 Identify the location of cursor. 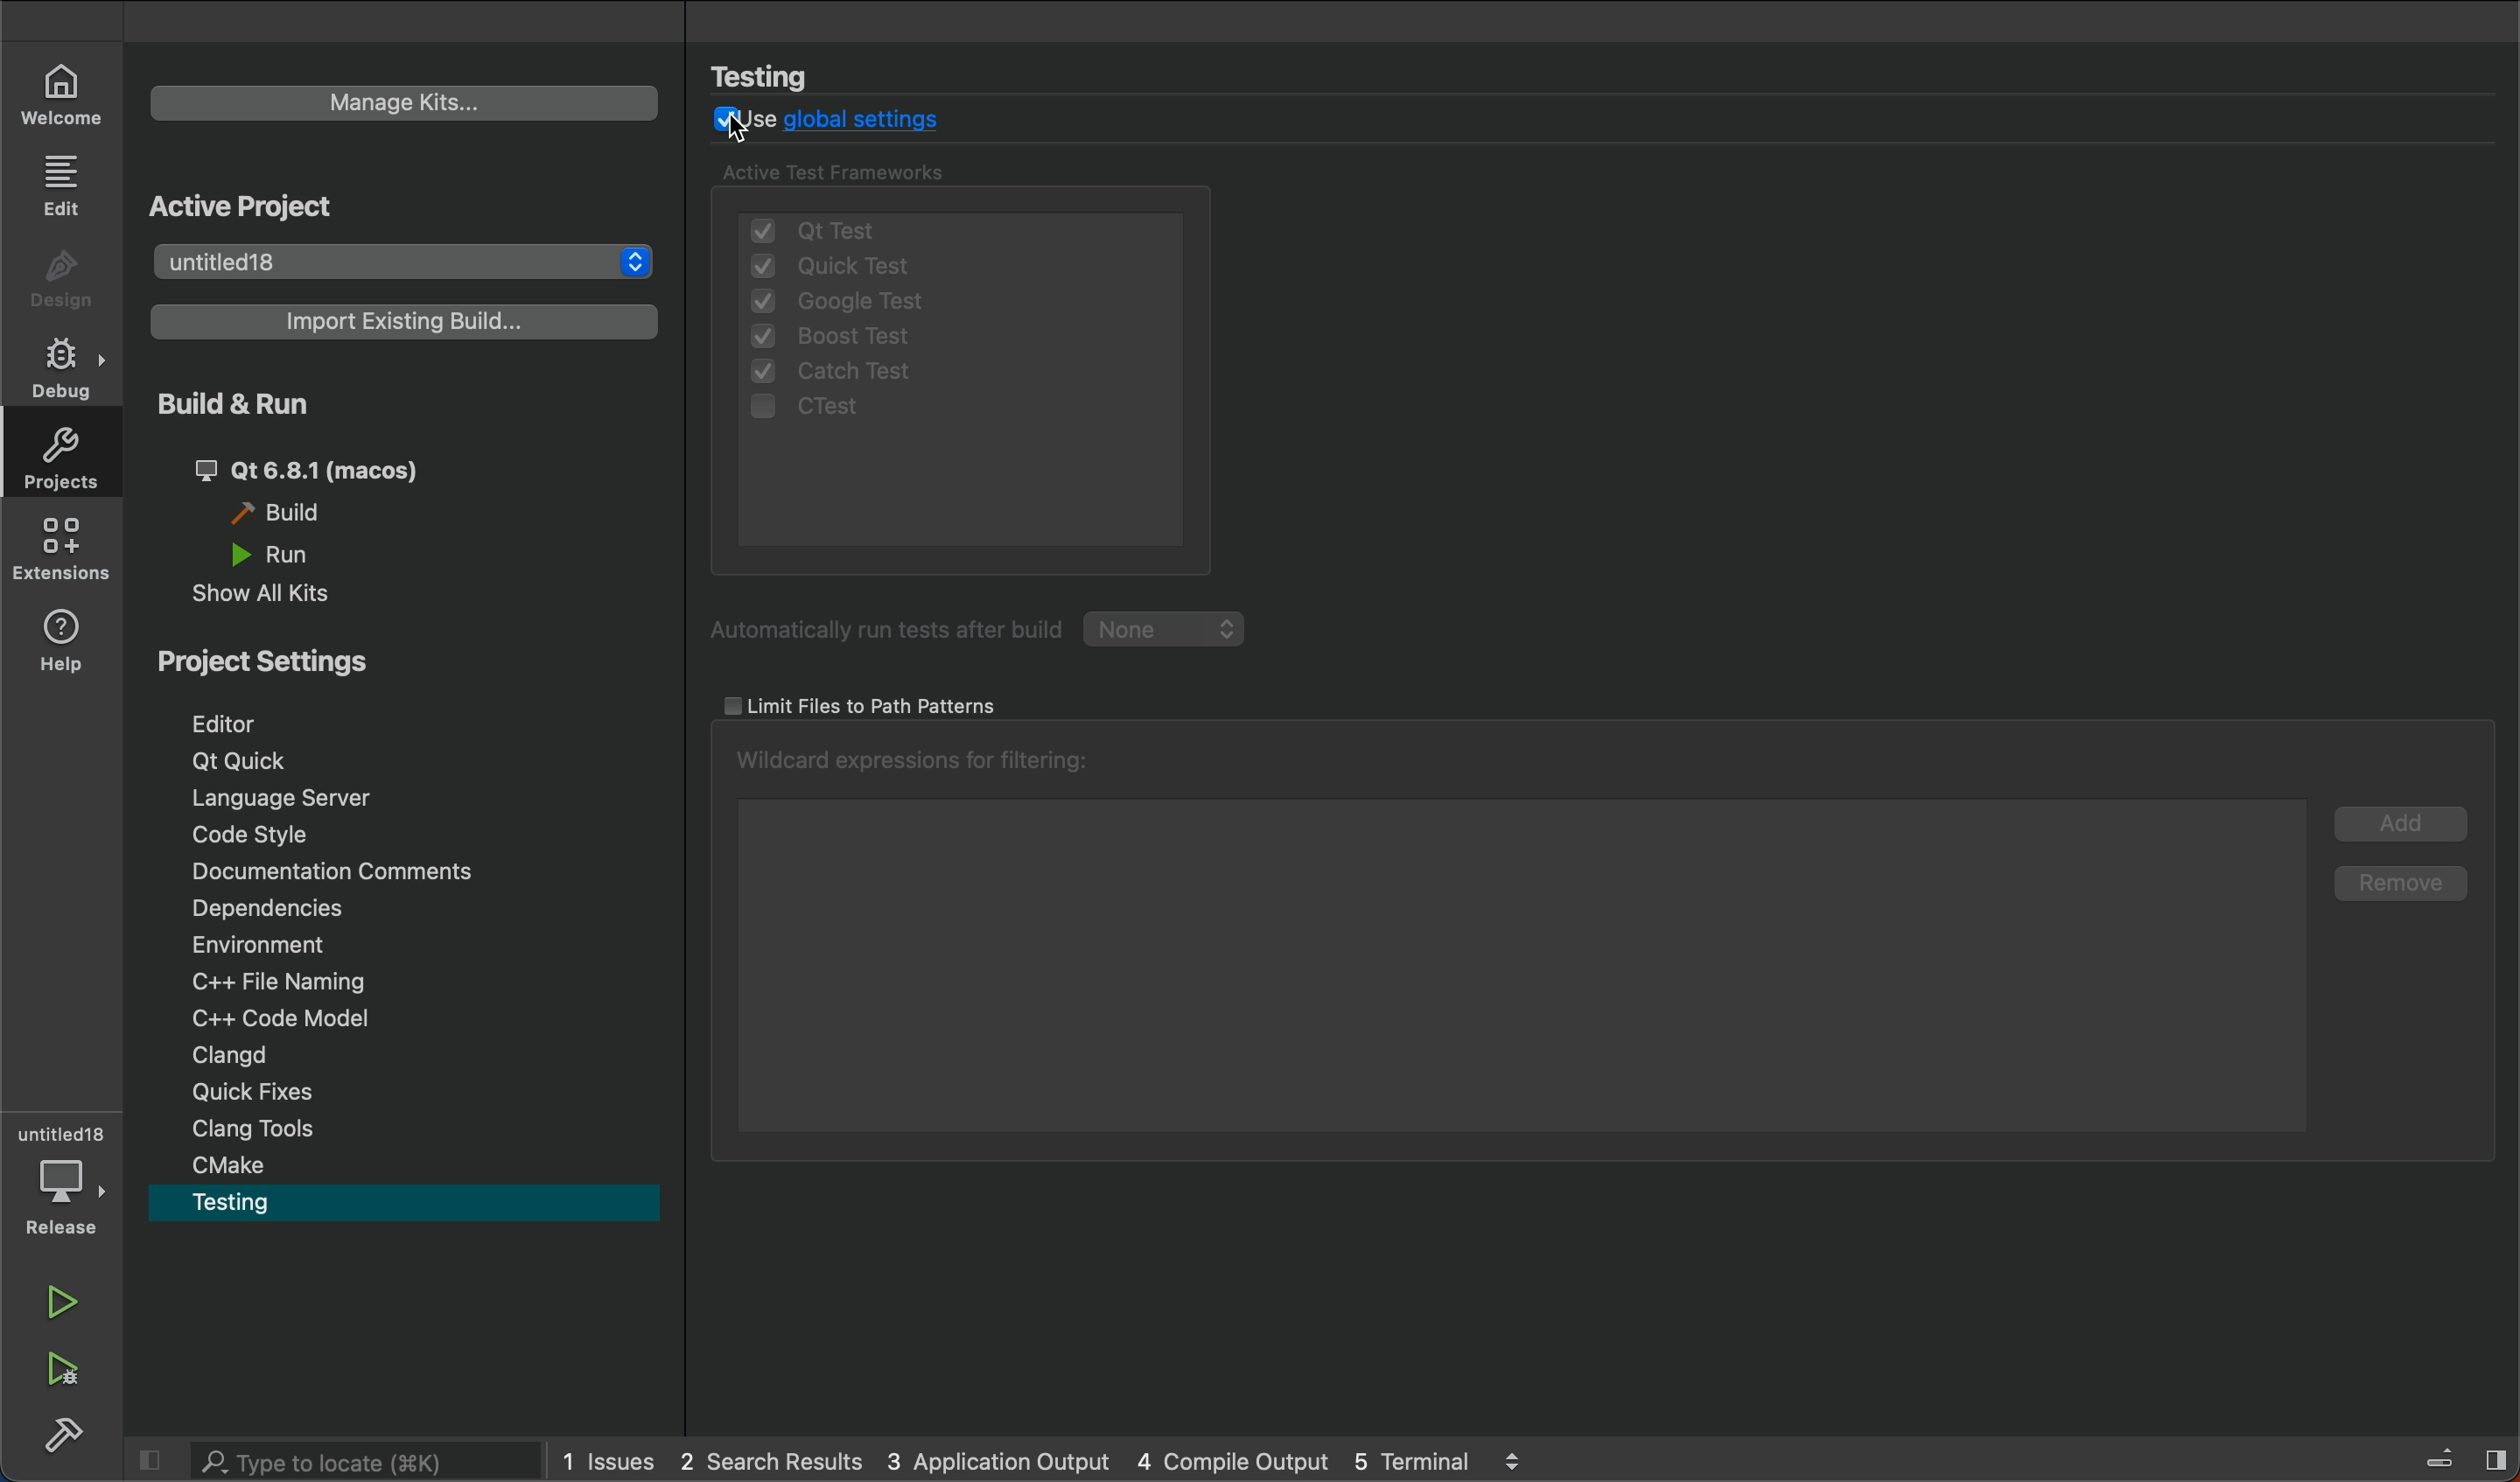
(746, 130).